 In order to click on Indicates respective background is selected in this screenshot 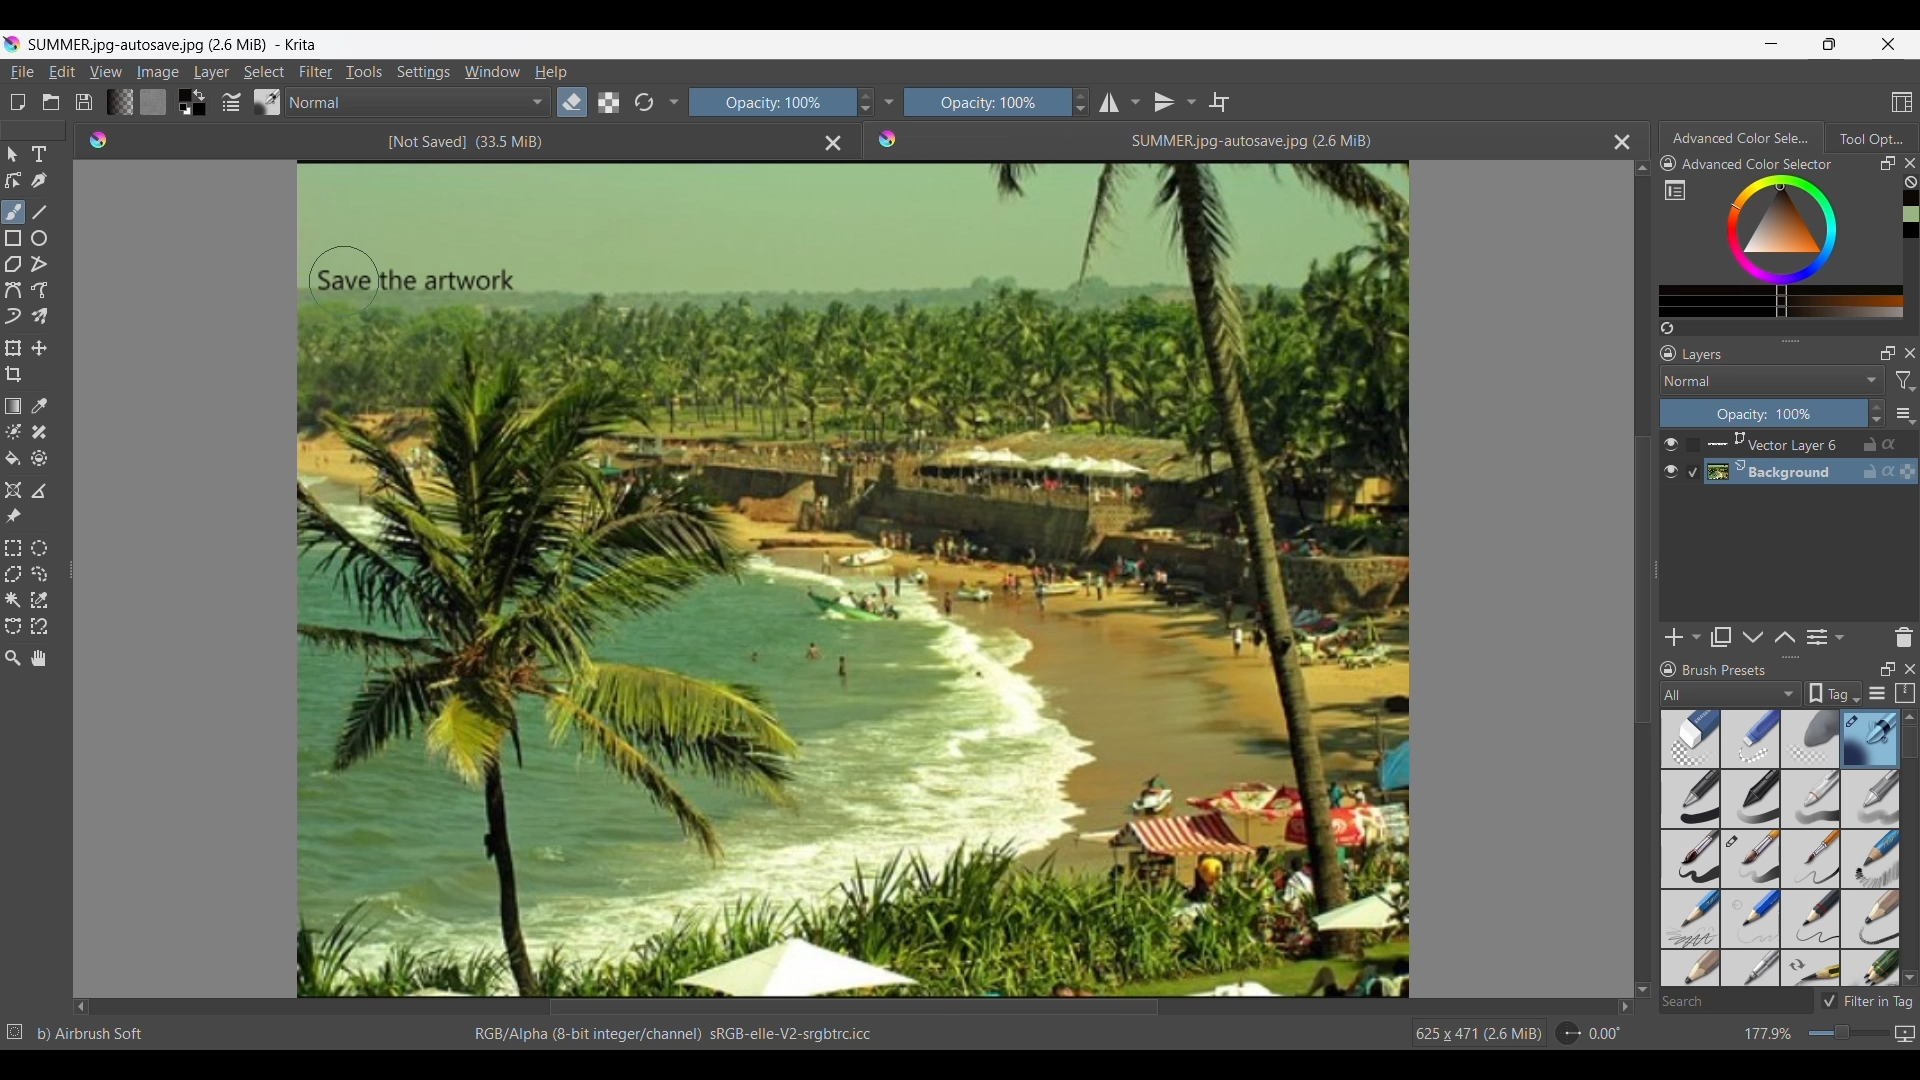, I will do `click(1694, 459)`.